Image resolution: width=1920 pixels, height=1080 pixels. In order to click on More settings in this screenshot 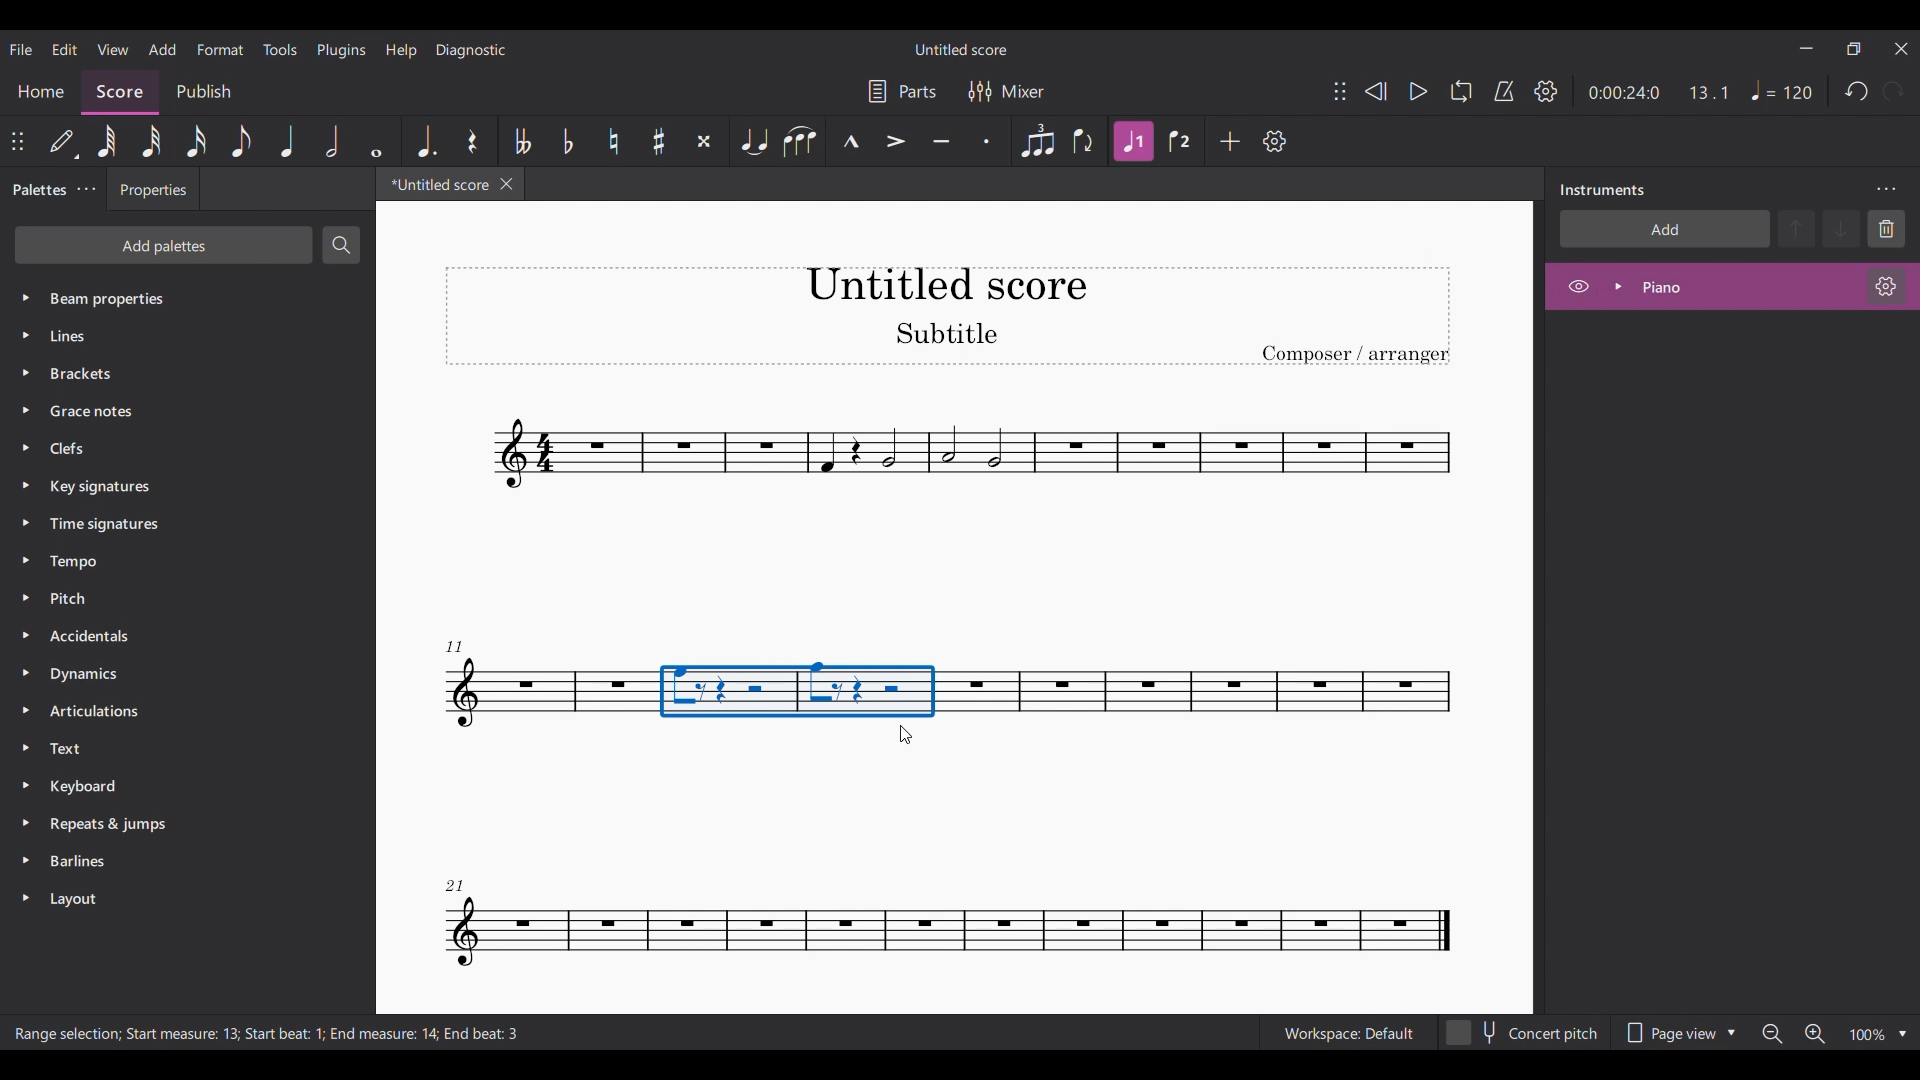, I will do `click(86, 190)`.